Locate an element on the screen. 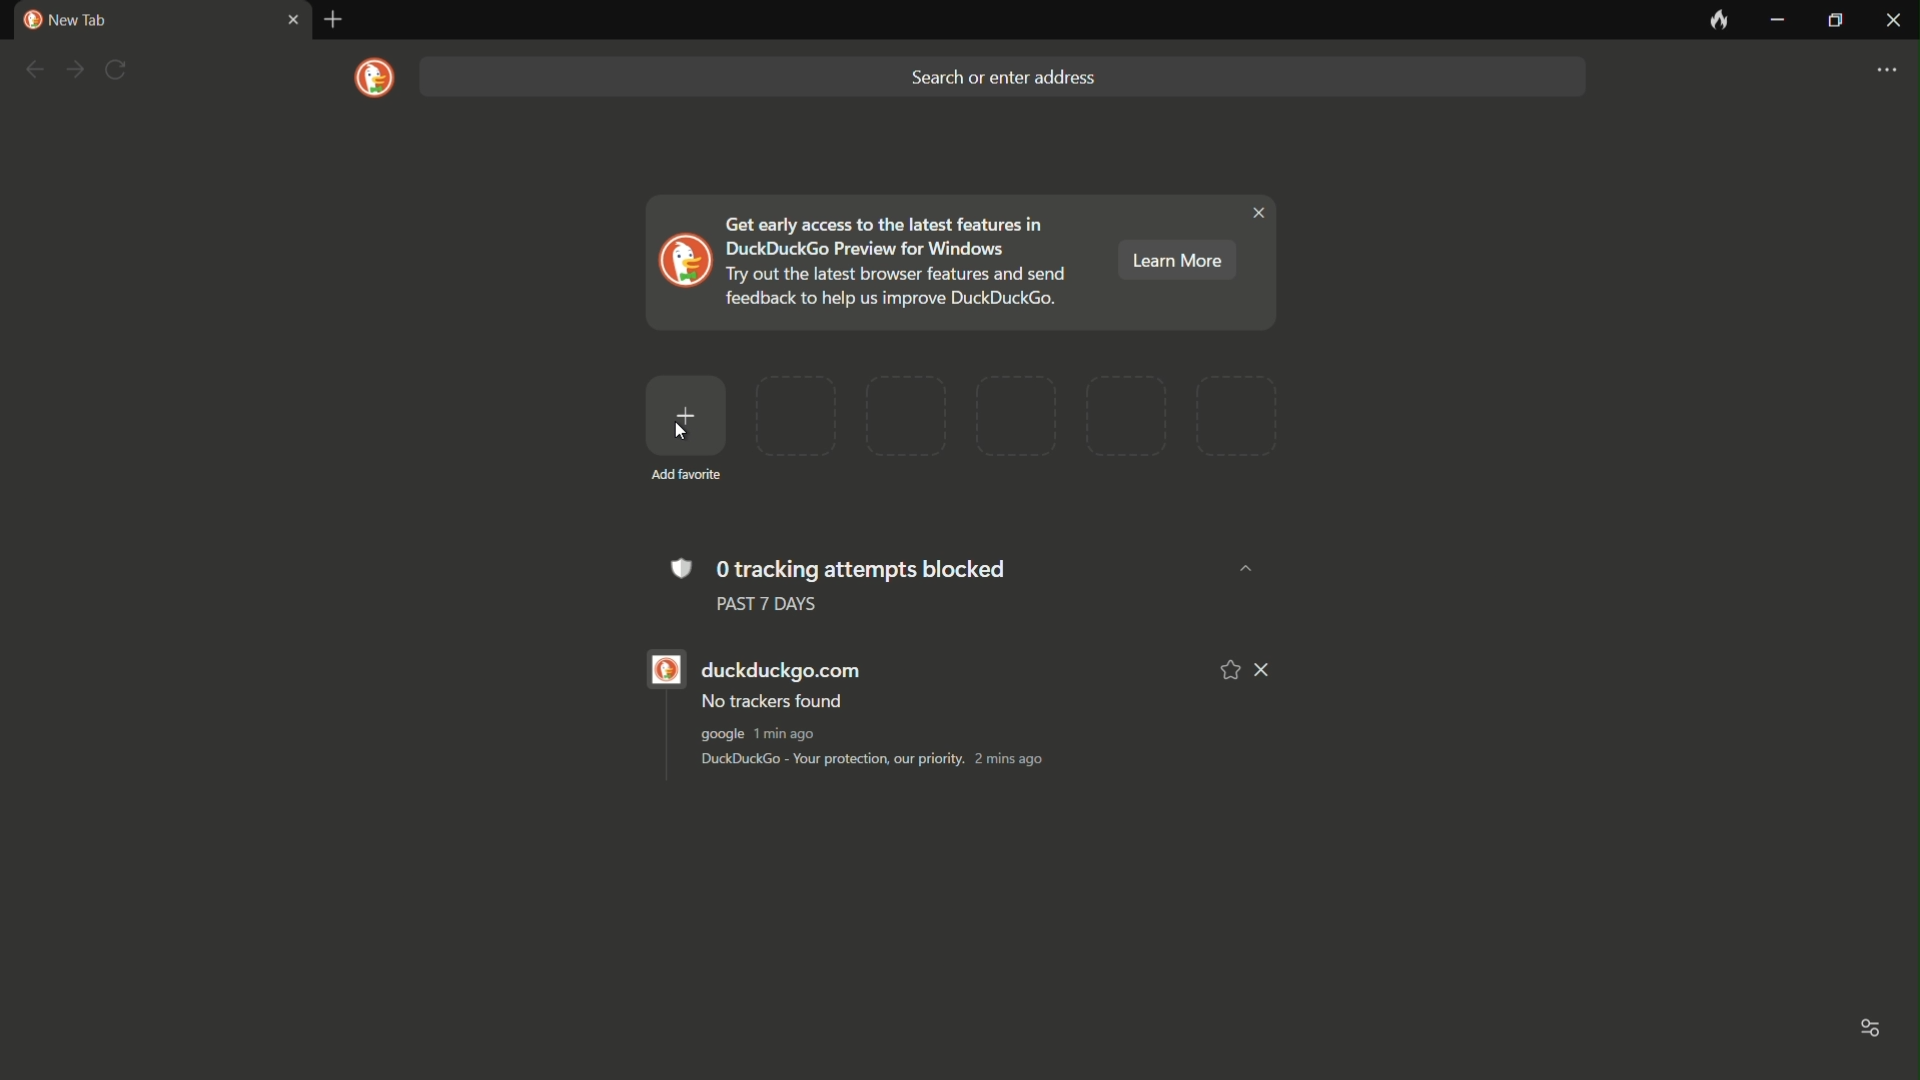 This screenshot has height=1080, width=1920. new tab is located at coordinates (65, 20).